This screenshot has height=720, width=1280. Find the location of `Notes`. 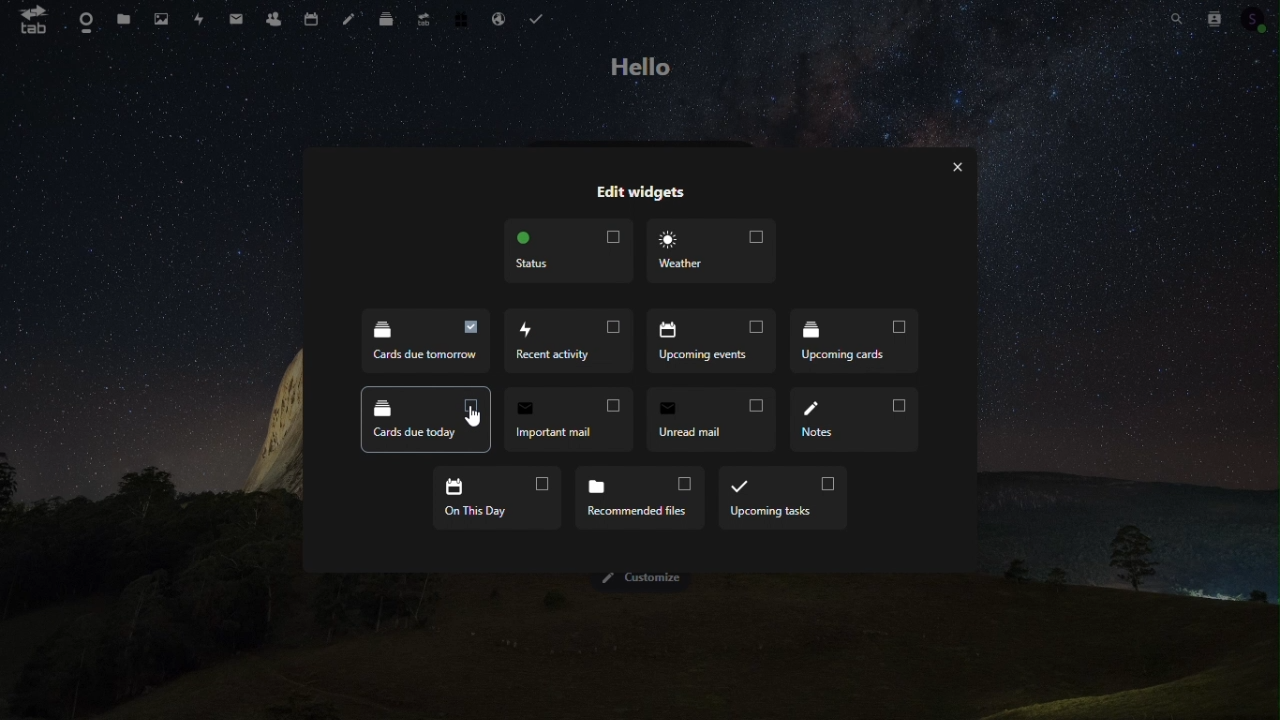

Notes is located at coordinates (856, 420).